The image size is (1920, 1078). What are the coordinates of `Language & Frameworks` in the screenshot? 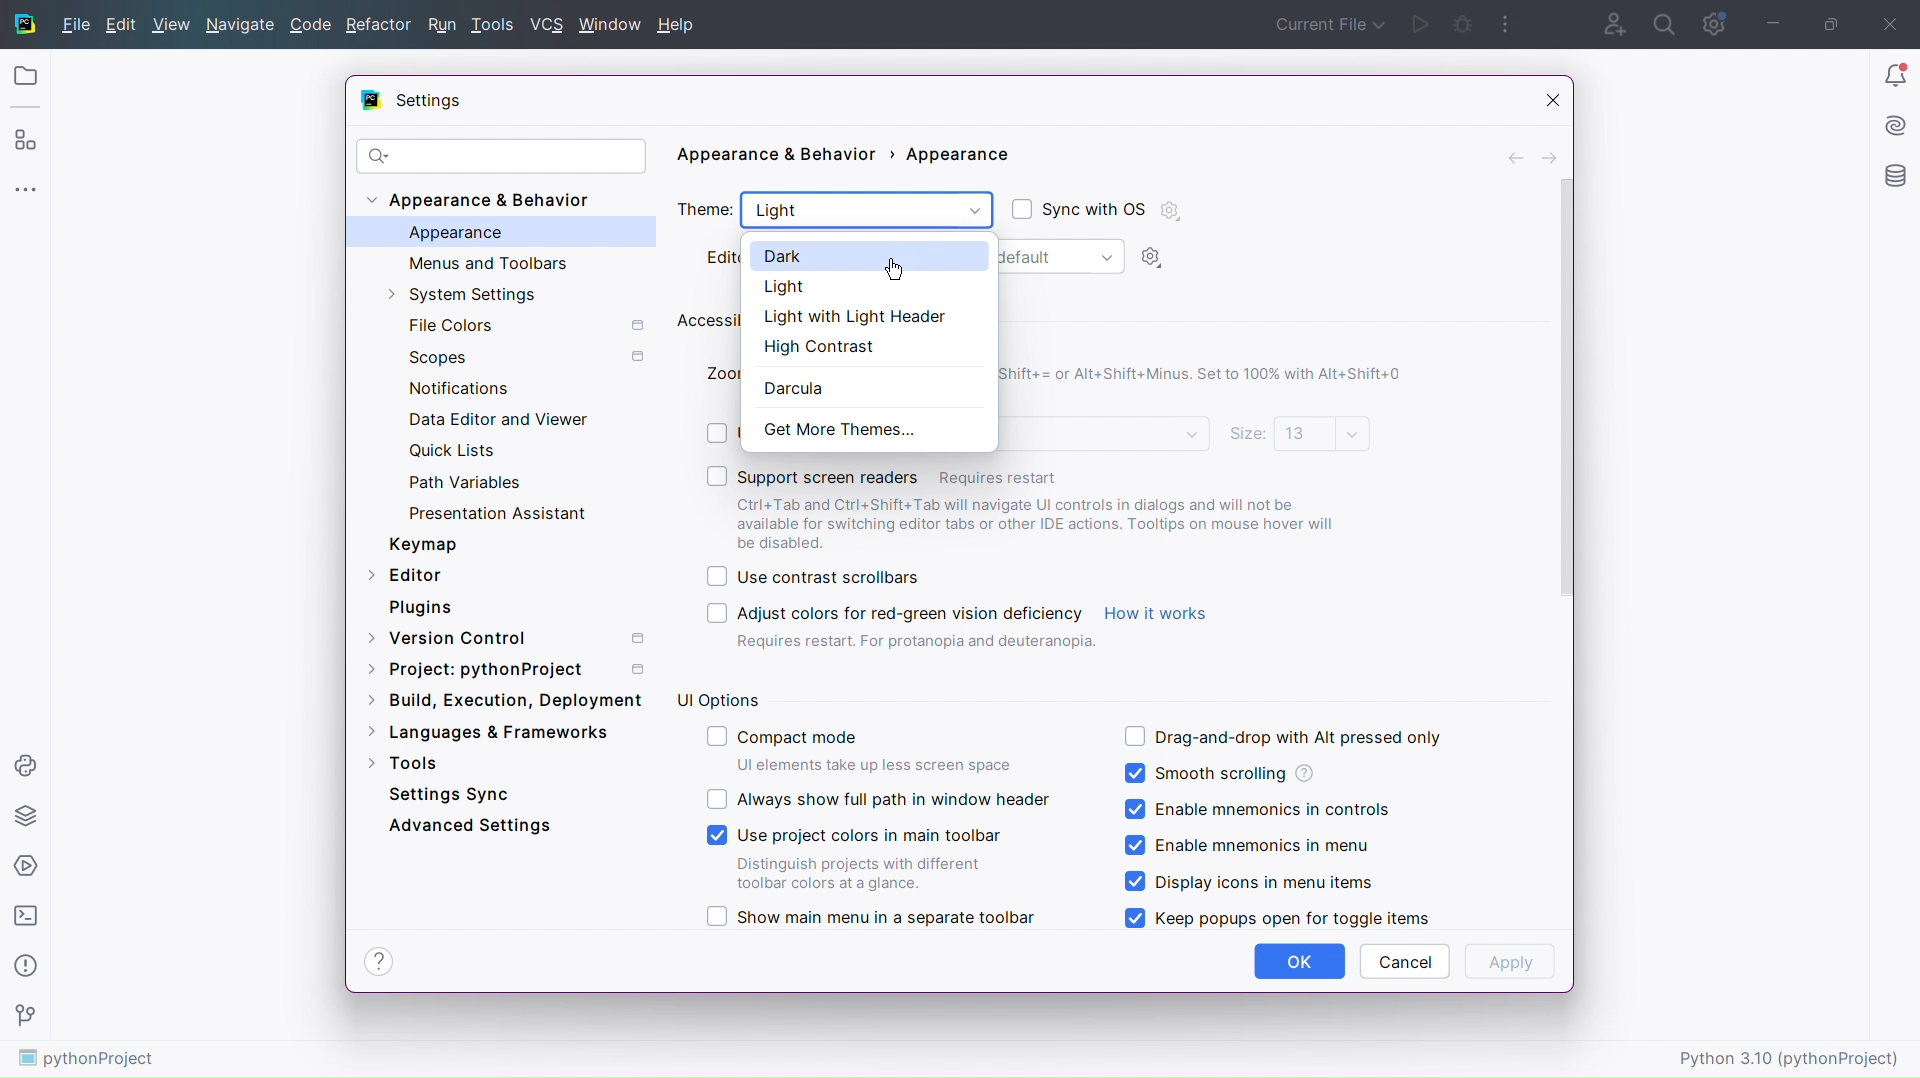 It's located at (488, 733).